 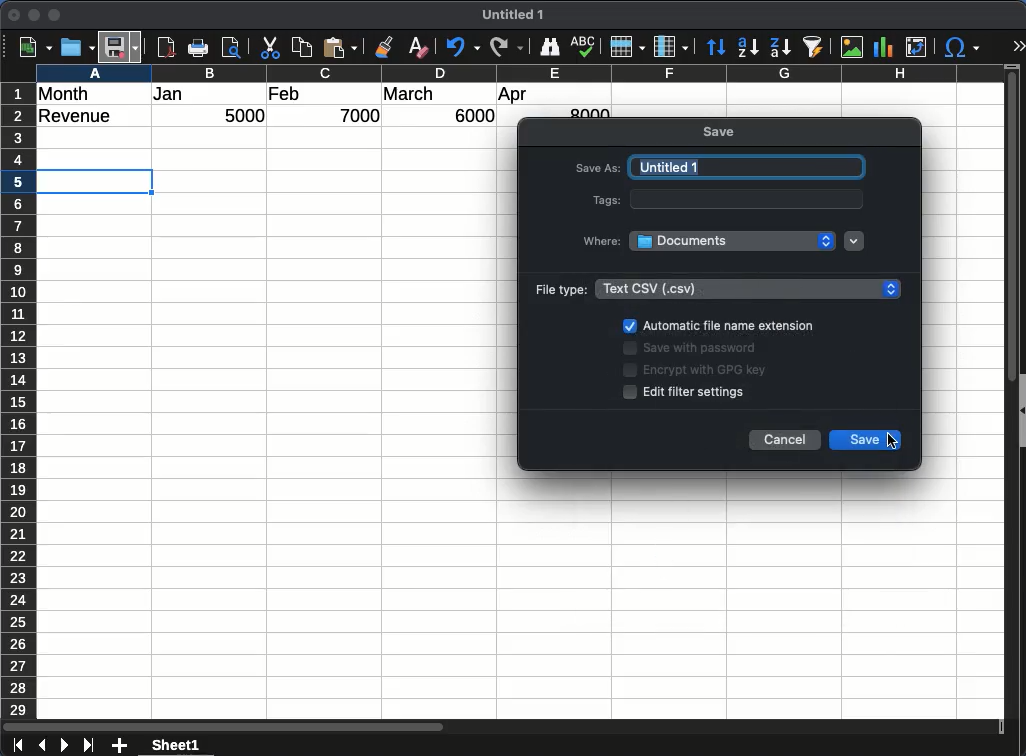 I want to click on where, so click(x=603, y=239).